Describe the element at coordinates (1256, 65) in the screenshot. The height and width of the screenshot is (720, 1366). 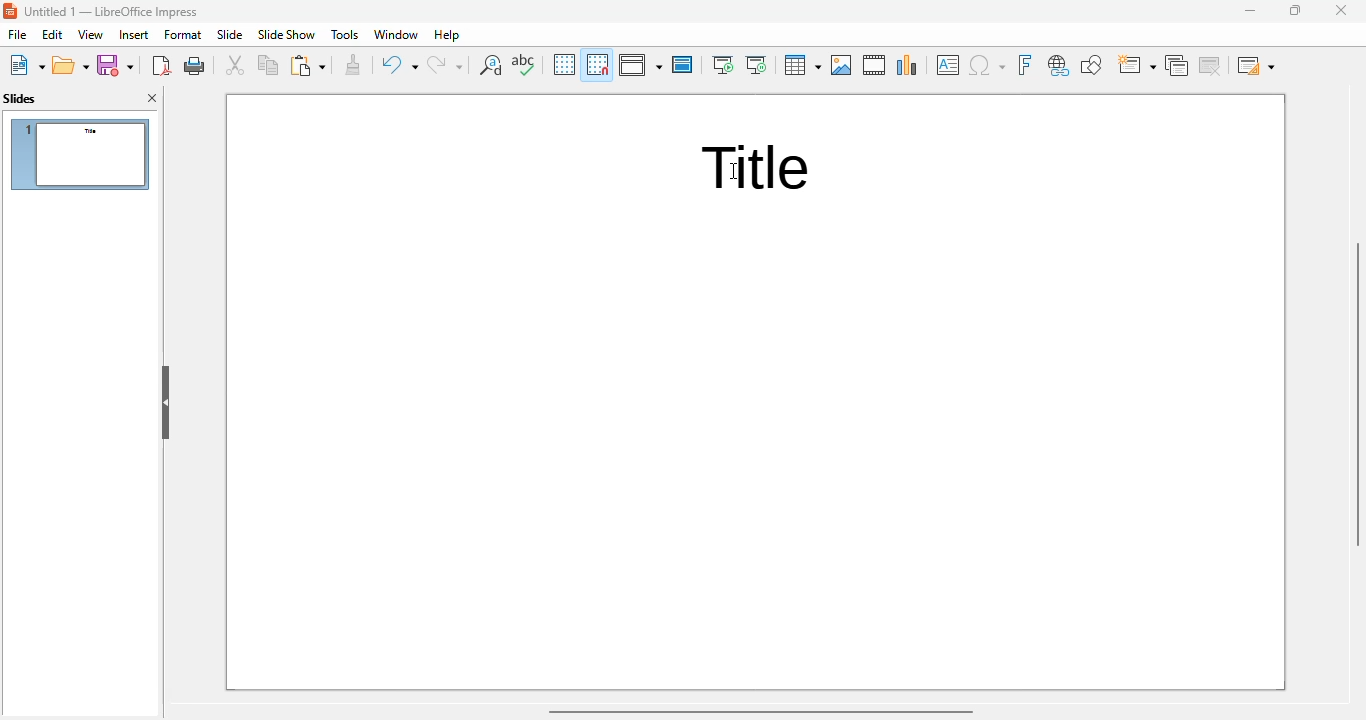
I see `slide layout` at that location.